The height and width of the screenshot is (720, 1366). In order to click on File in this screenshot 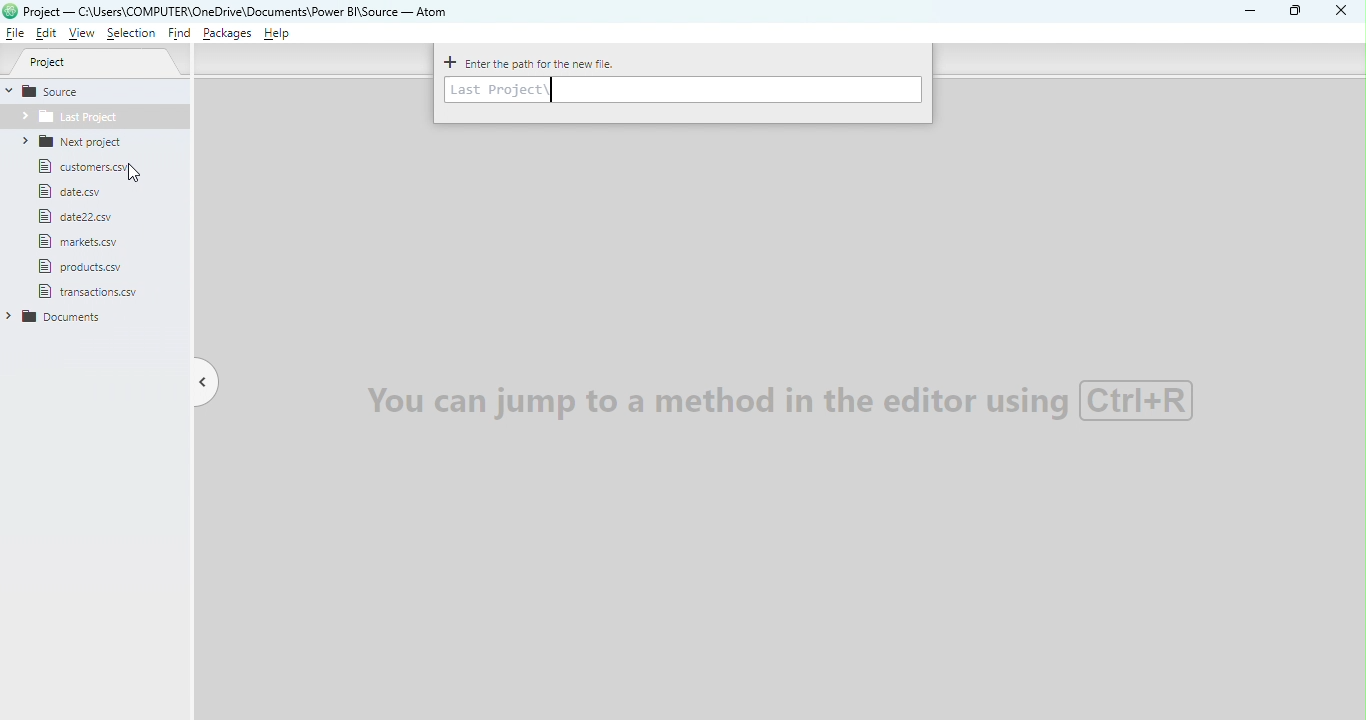, I will do `click(74, 193)`.